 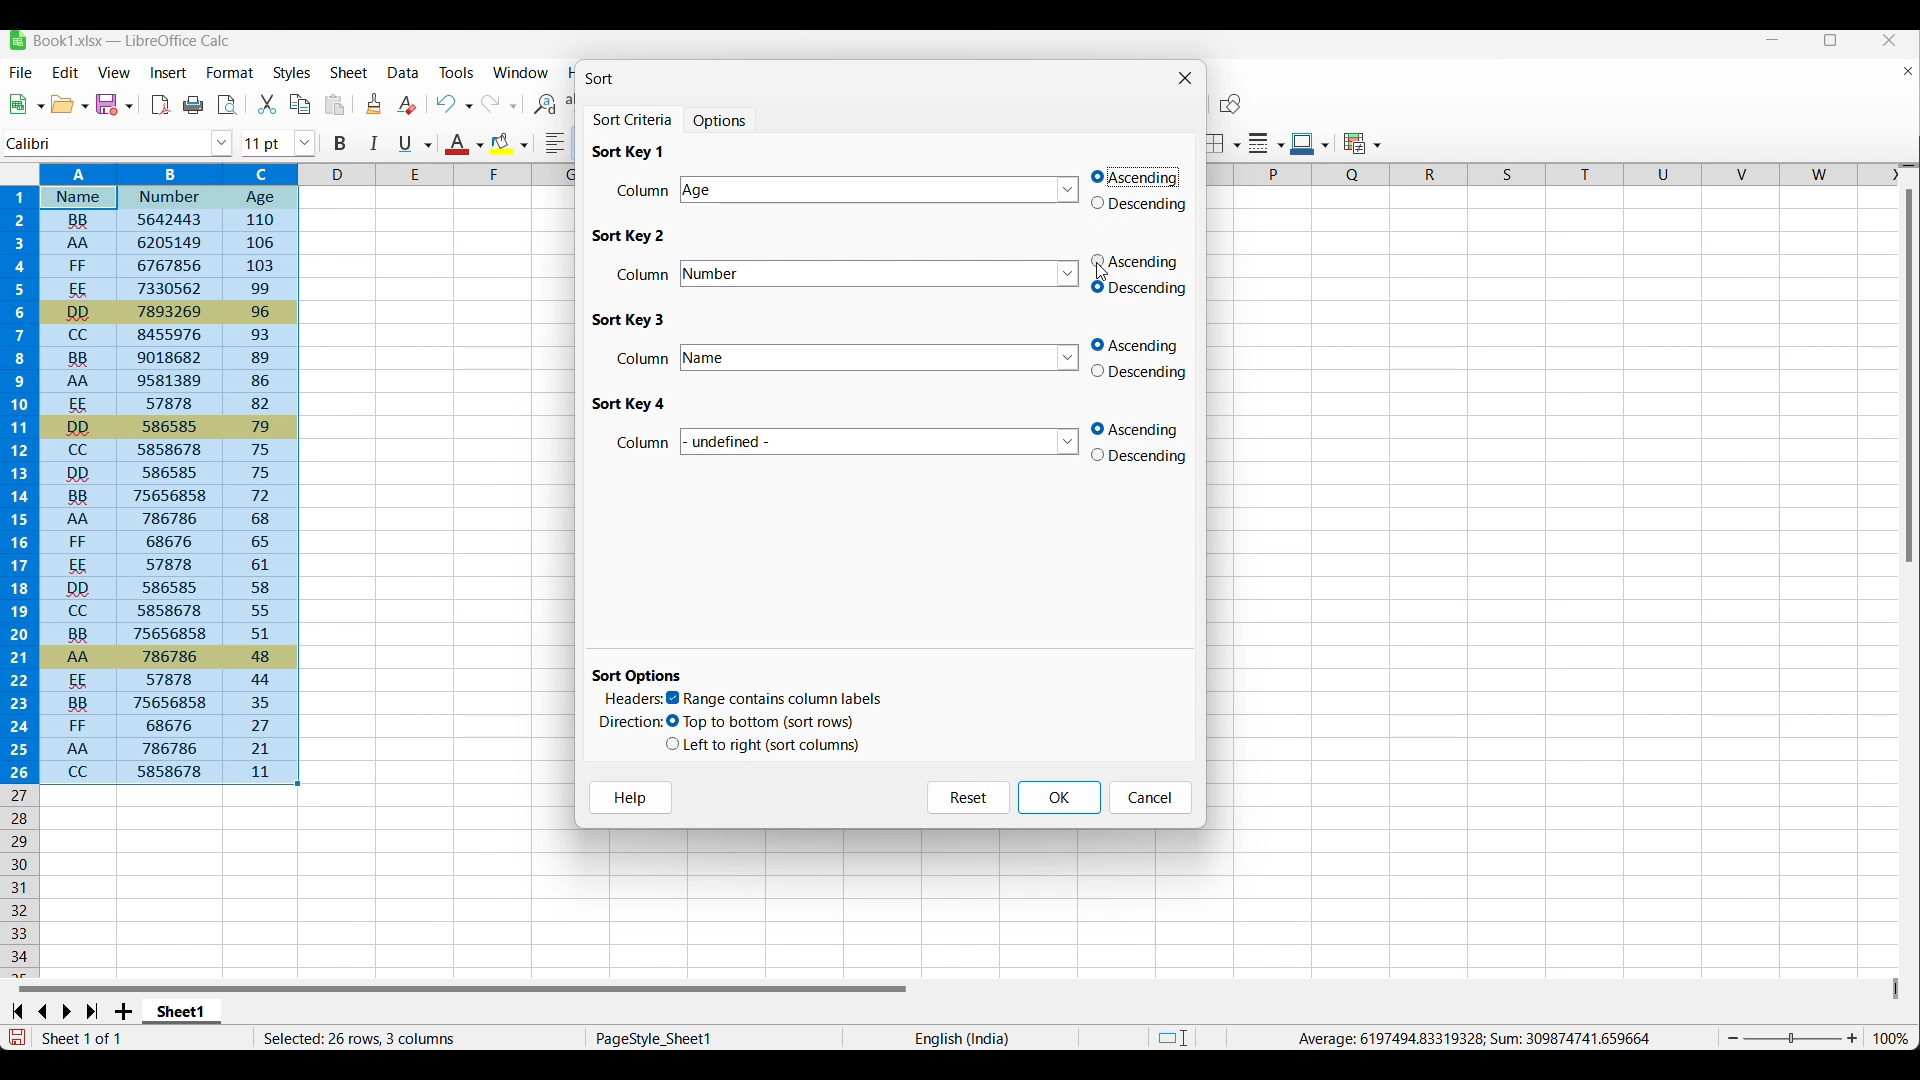 I want to click on column name, so click(x=883, y=275).